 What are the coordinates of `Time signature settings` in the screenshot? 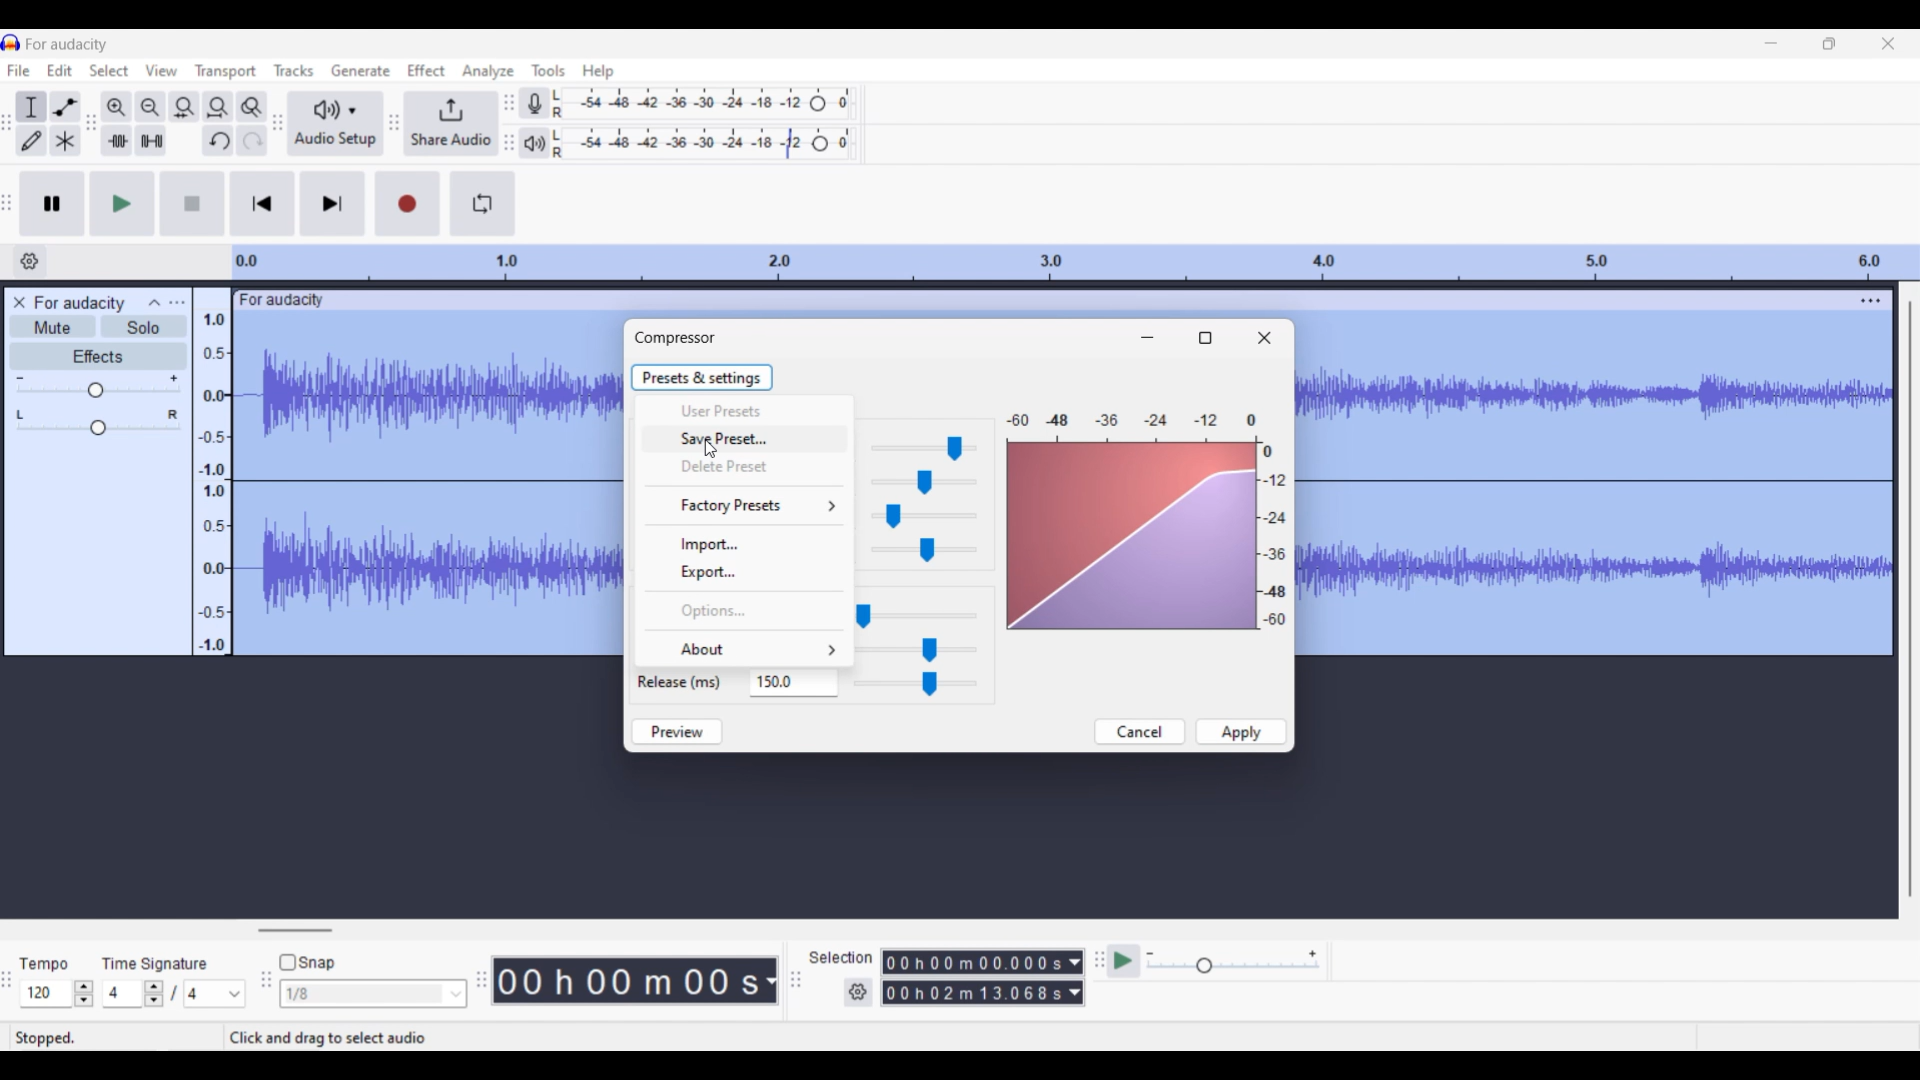 It's located at (176, 993).